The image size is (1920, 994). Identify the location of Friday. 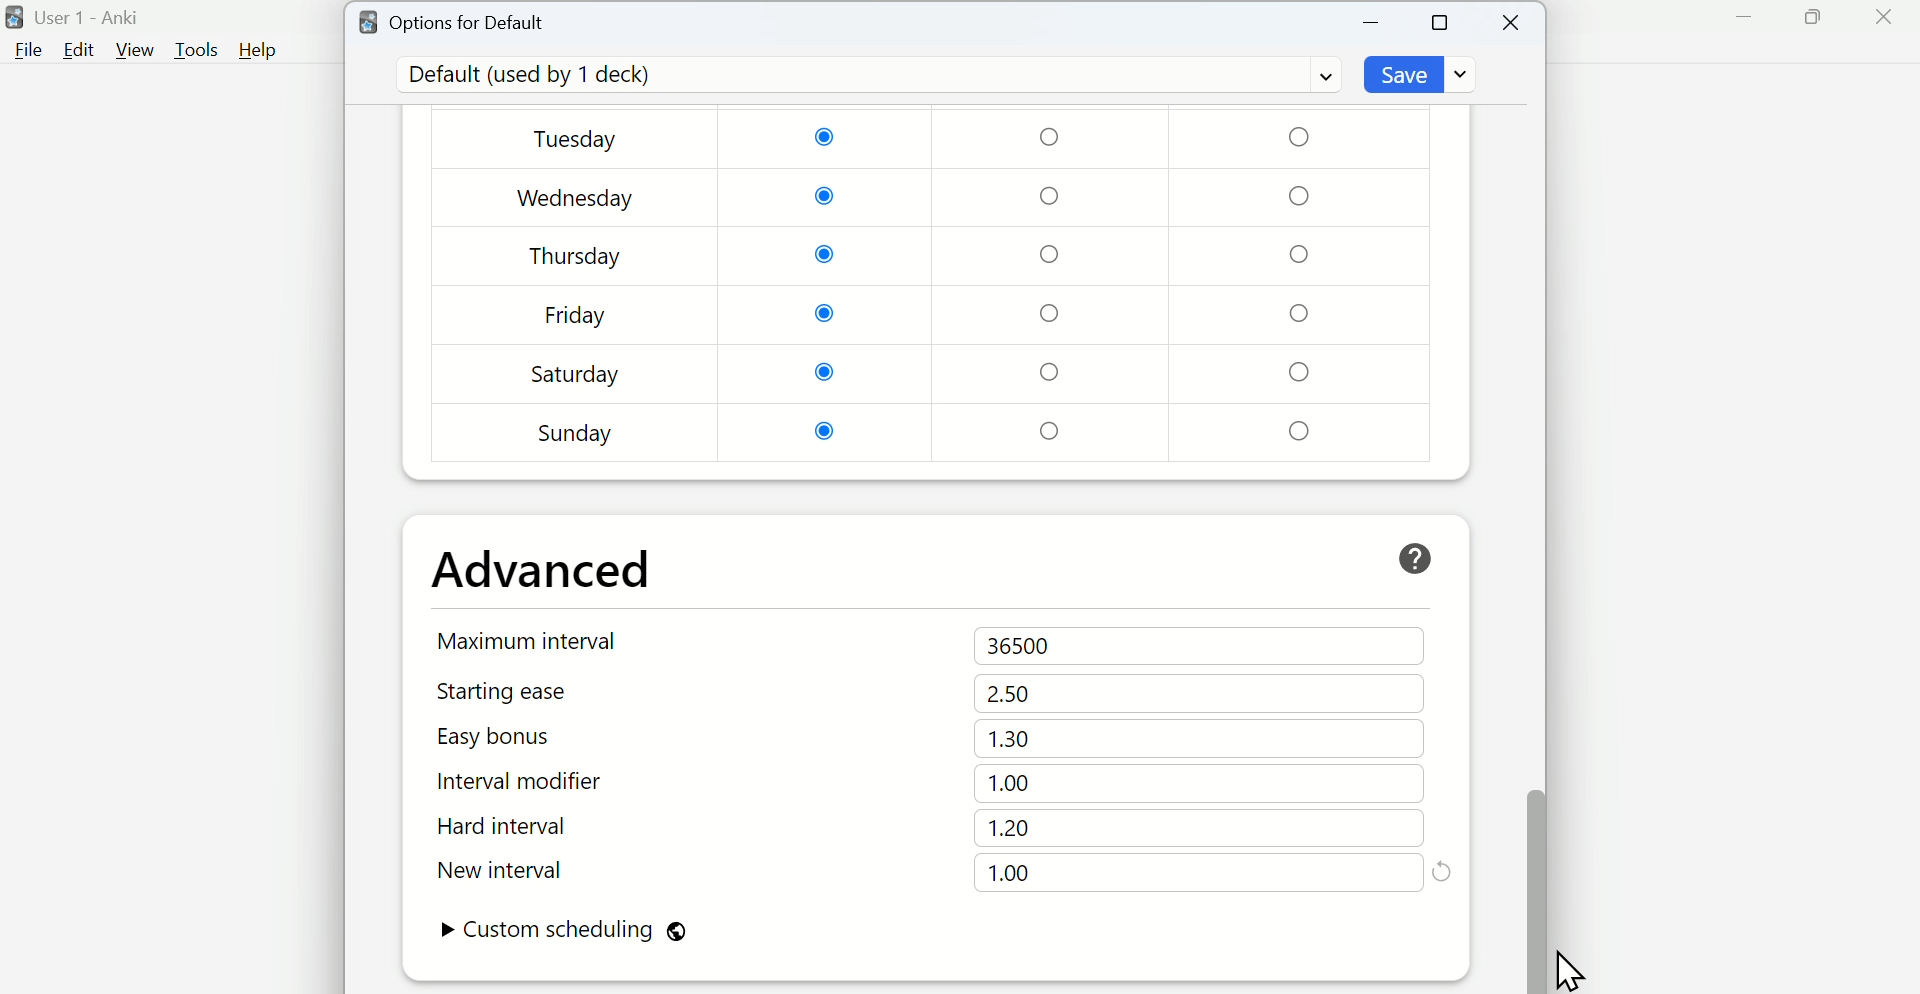
(576, 319).